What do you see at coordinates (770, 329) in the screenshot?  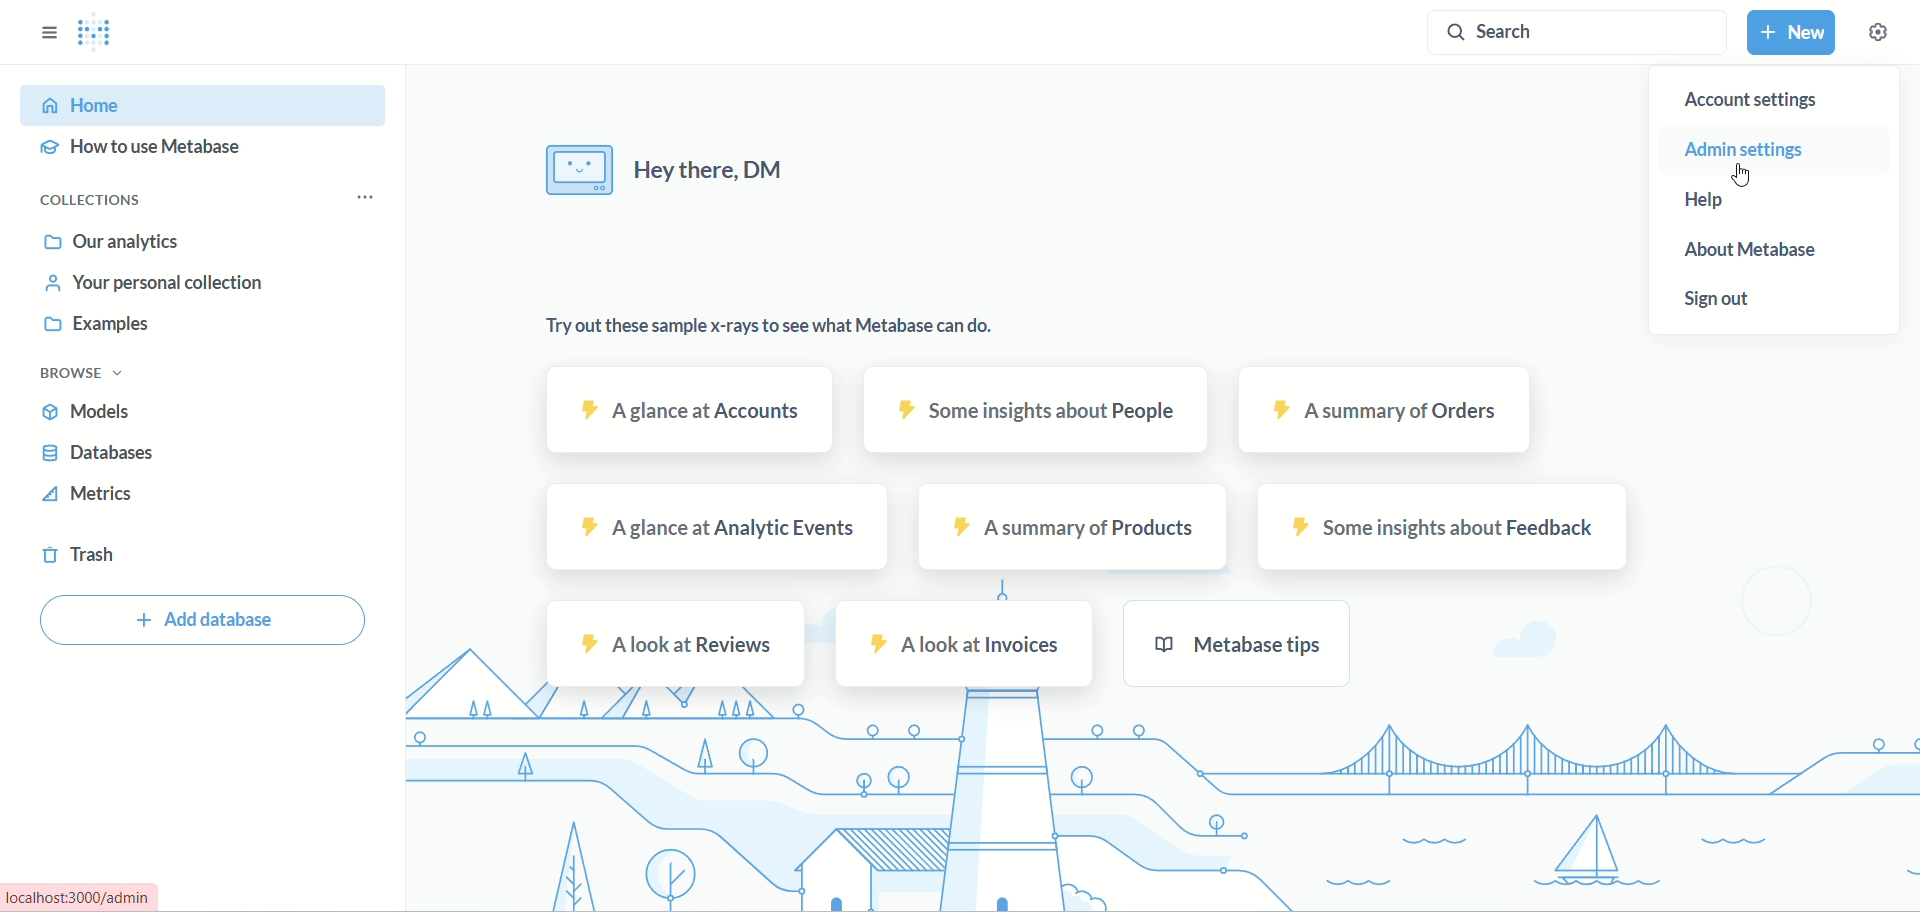 I see `text` at bounding box center [770, 329].